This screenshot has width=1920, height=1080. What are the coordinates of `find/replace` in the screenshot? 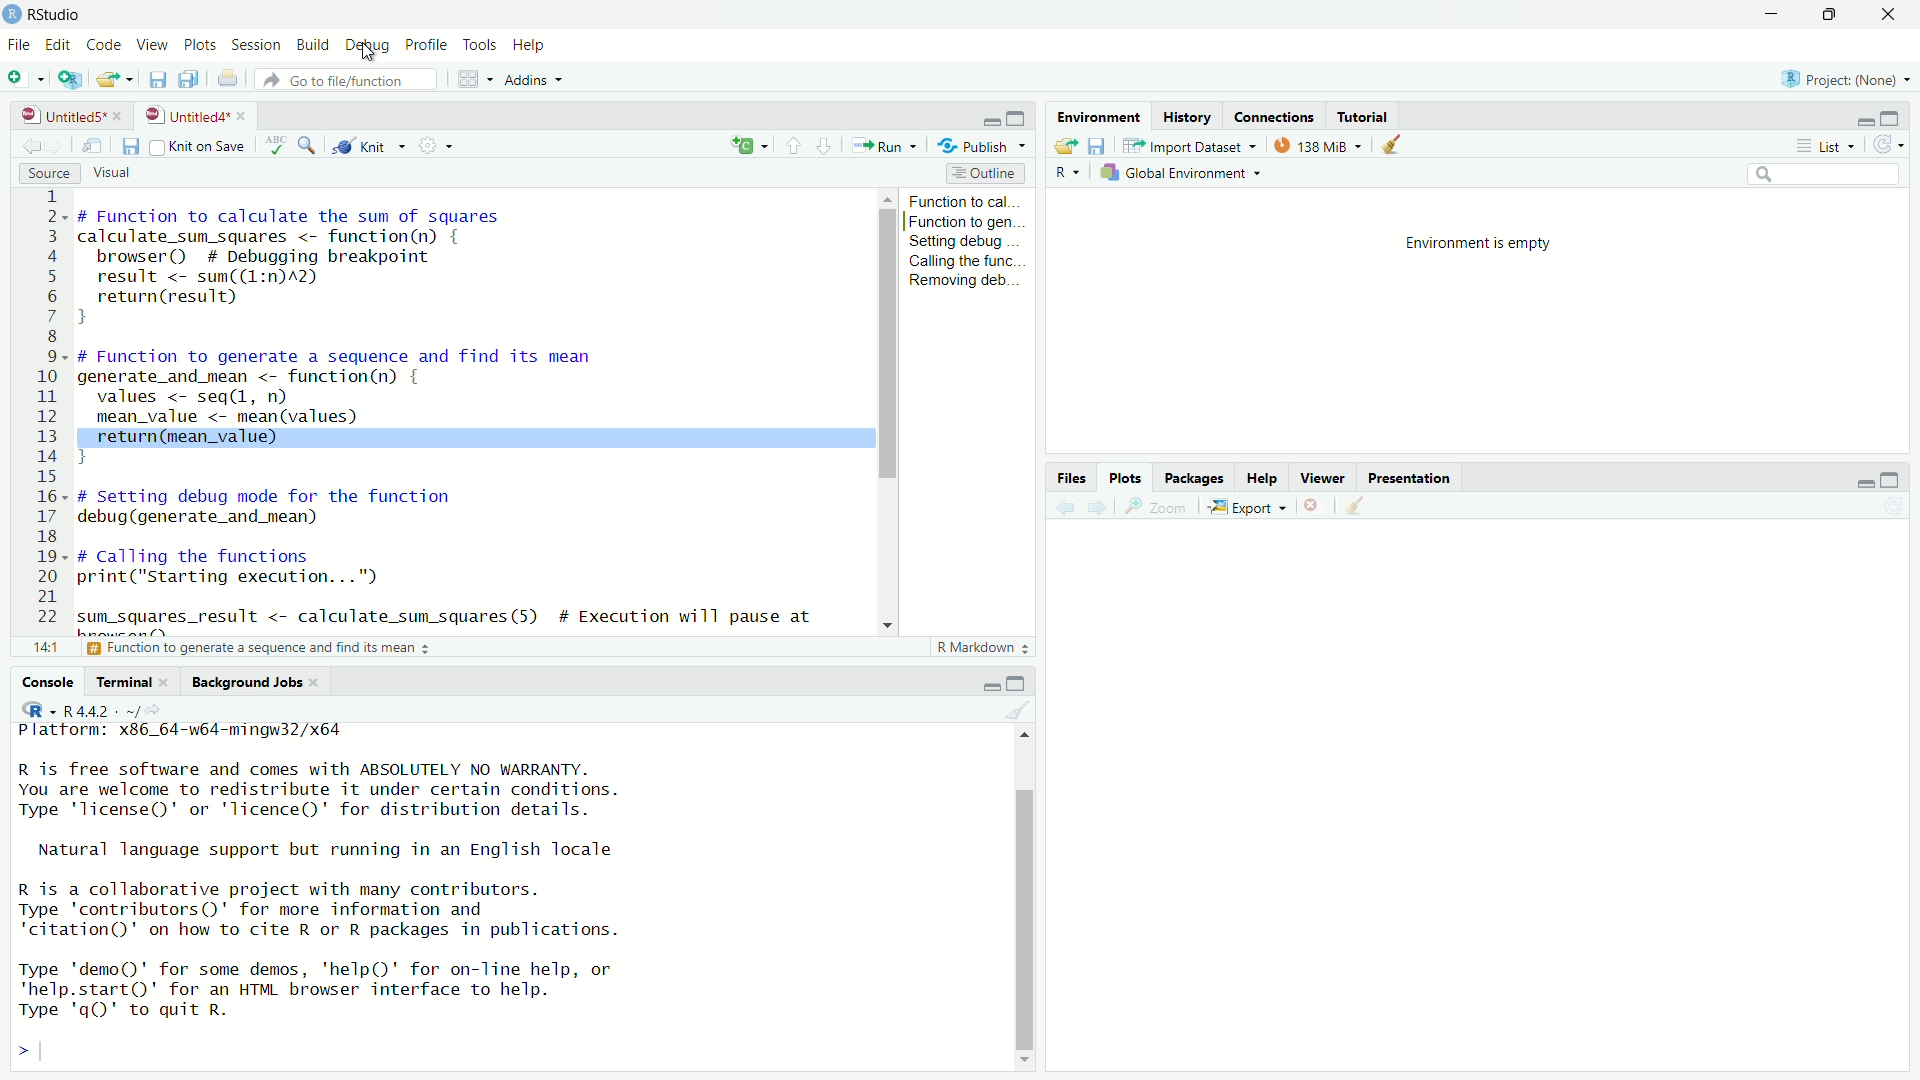 It's located at (312, 147).